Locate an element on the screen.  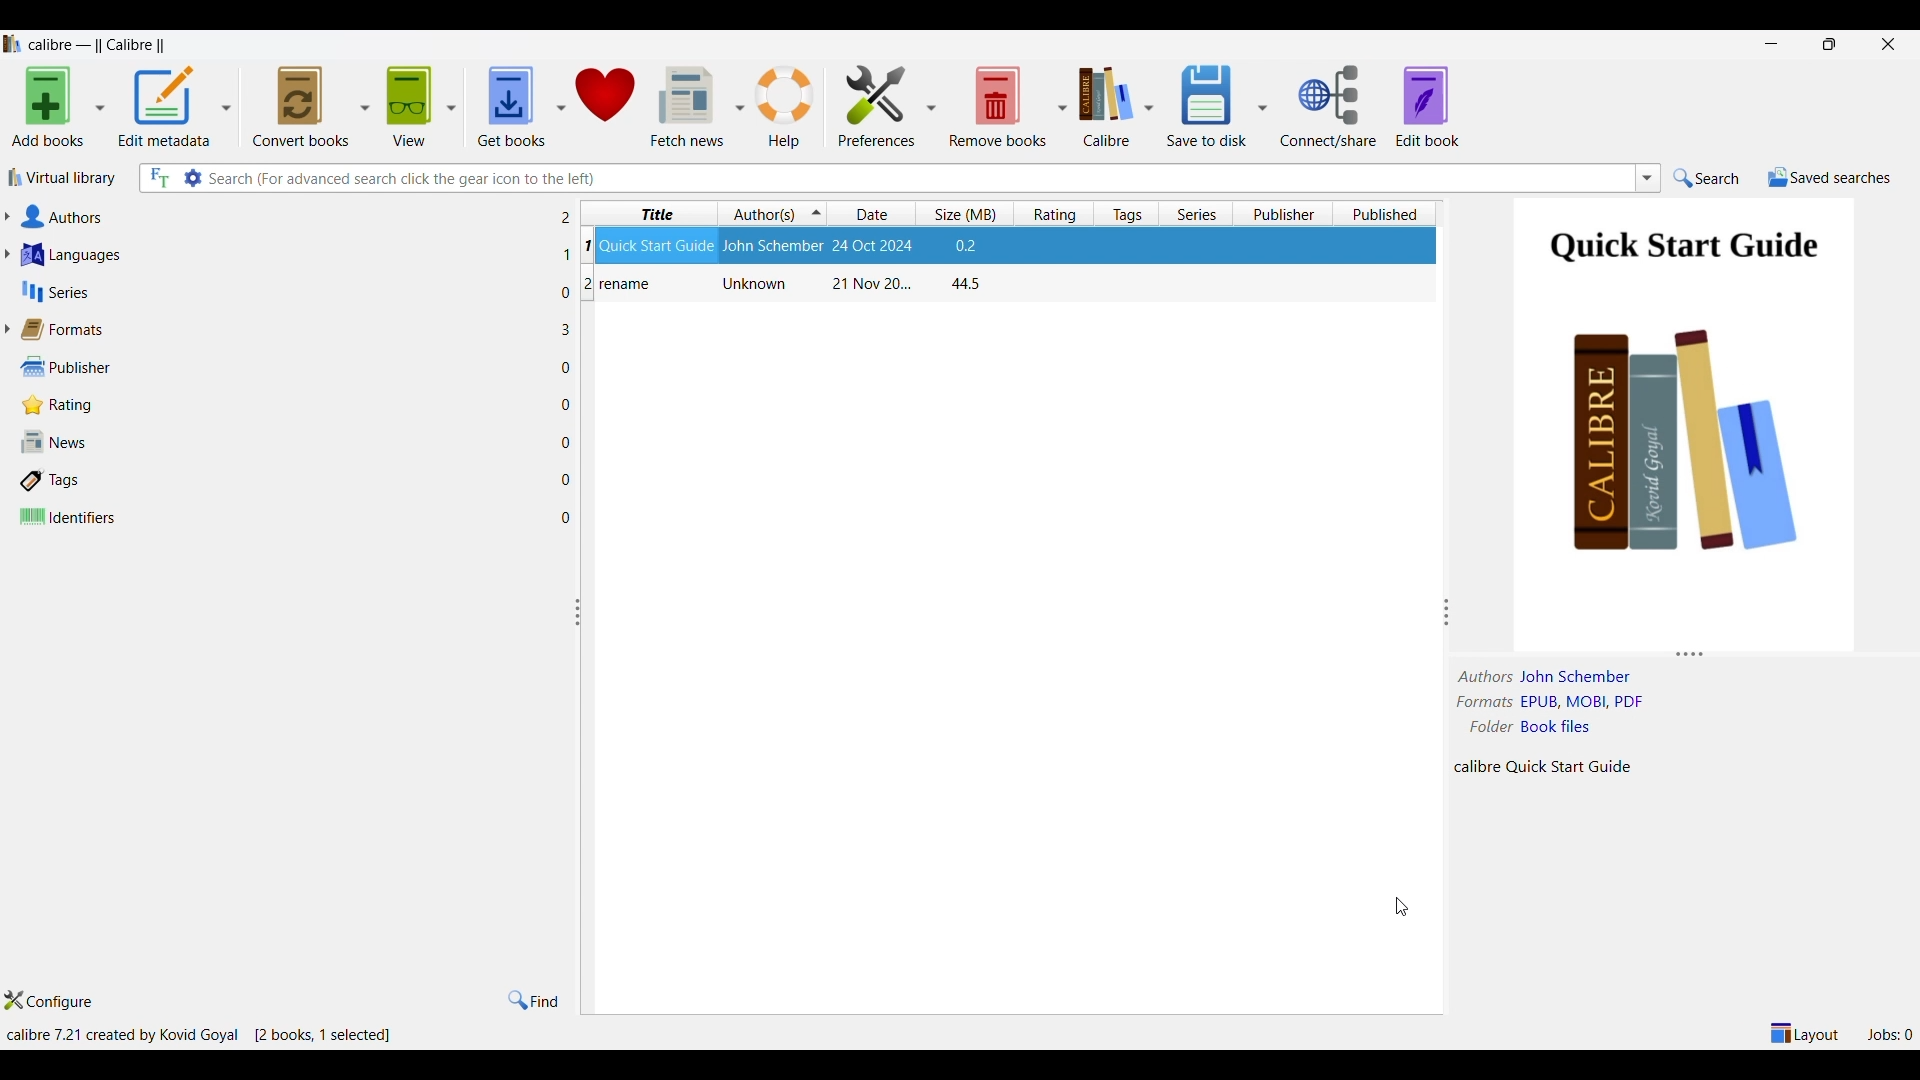
Change width of panels attached to this line is located at coordinates (1446, 576).